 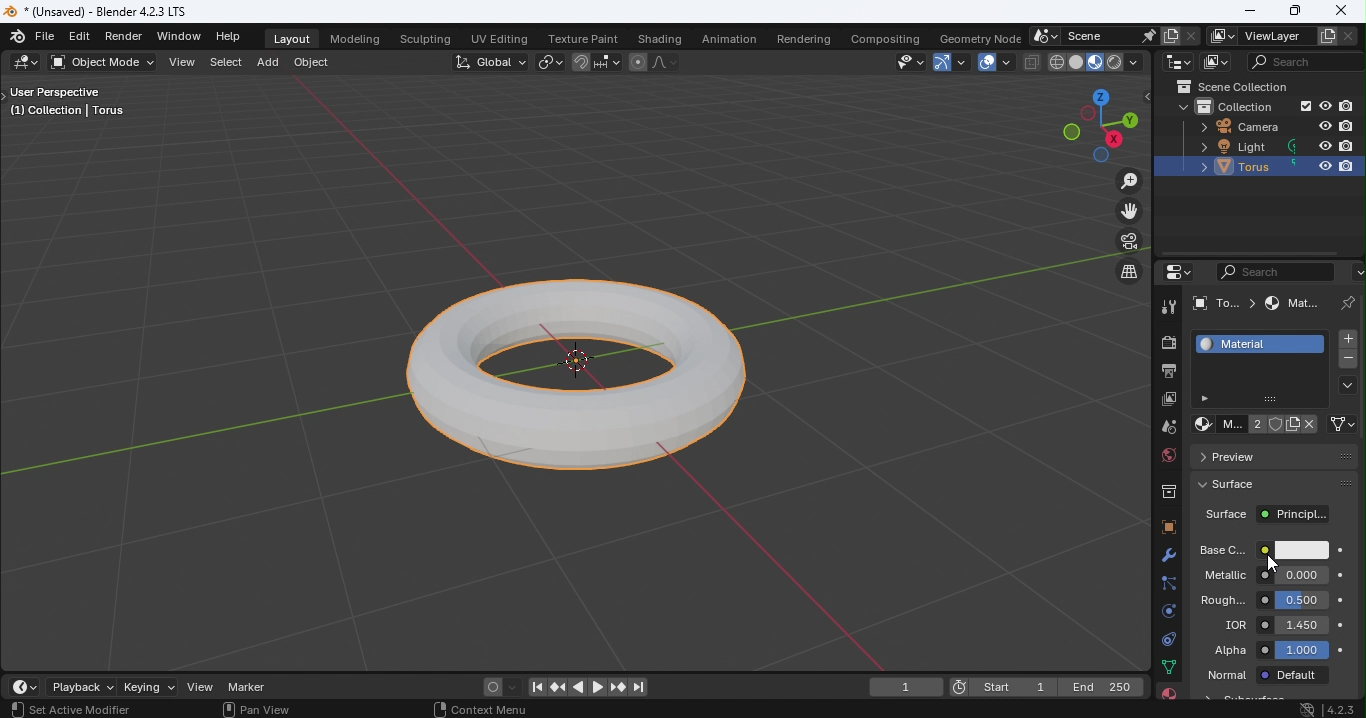 I want to click on Use a preset viewpoint, so click(x=1096, y=125).